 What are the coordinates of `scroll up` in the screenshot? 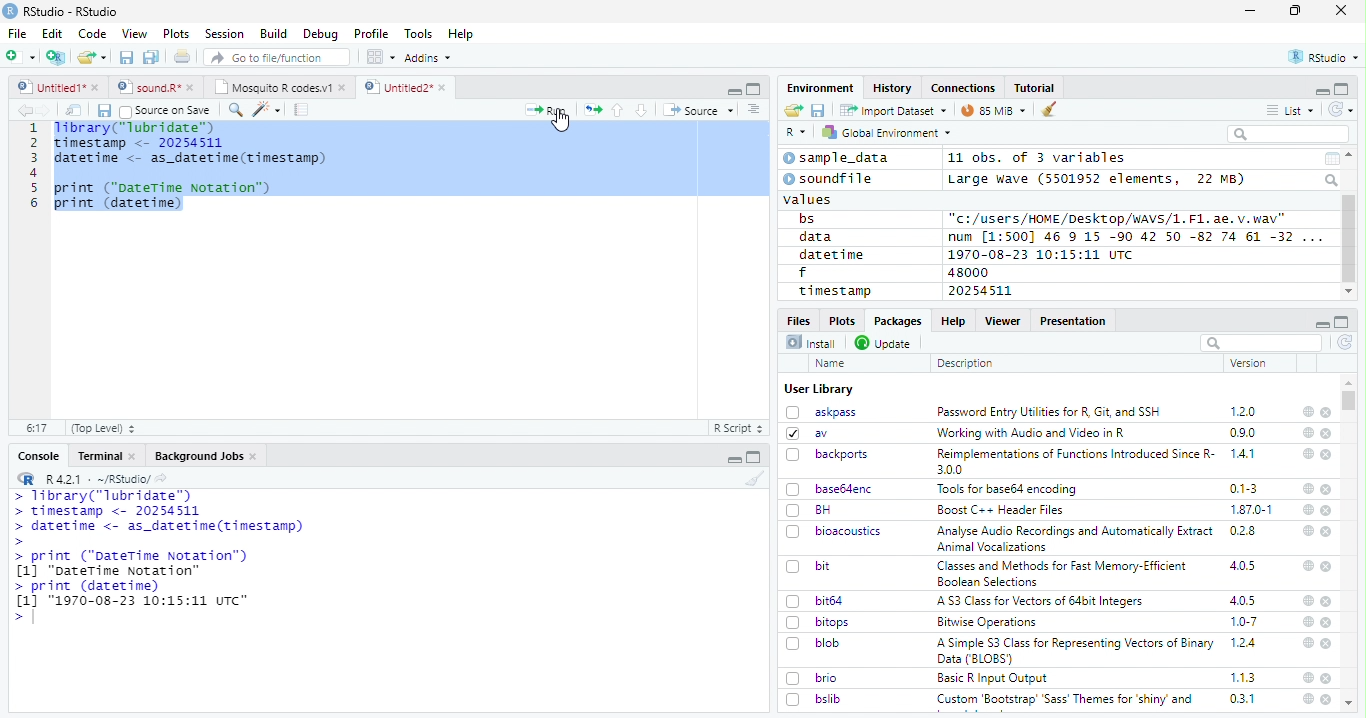 It's located at (1351, 155).